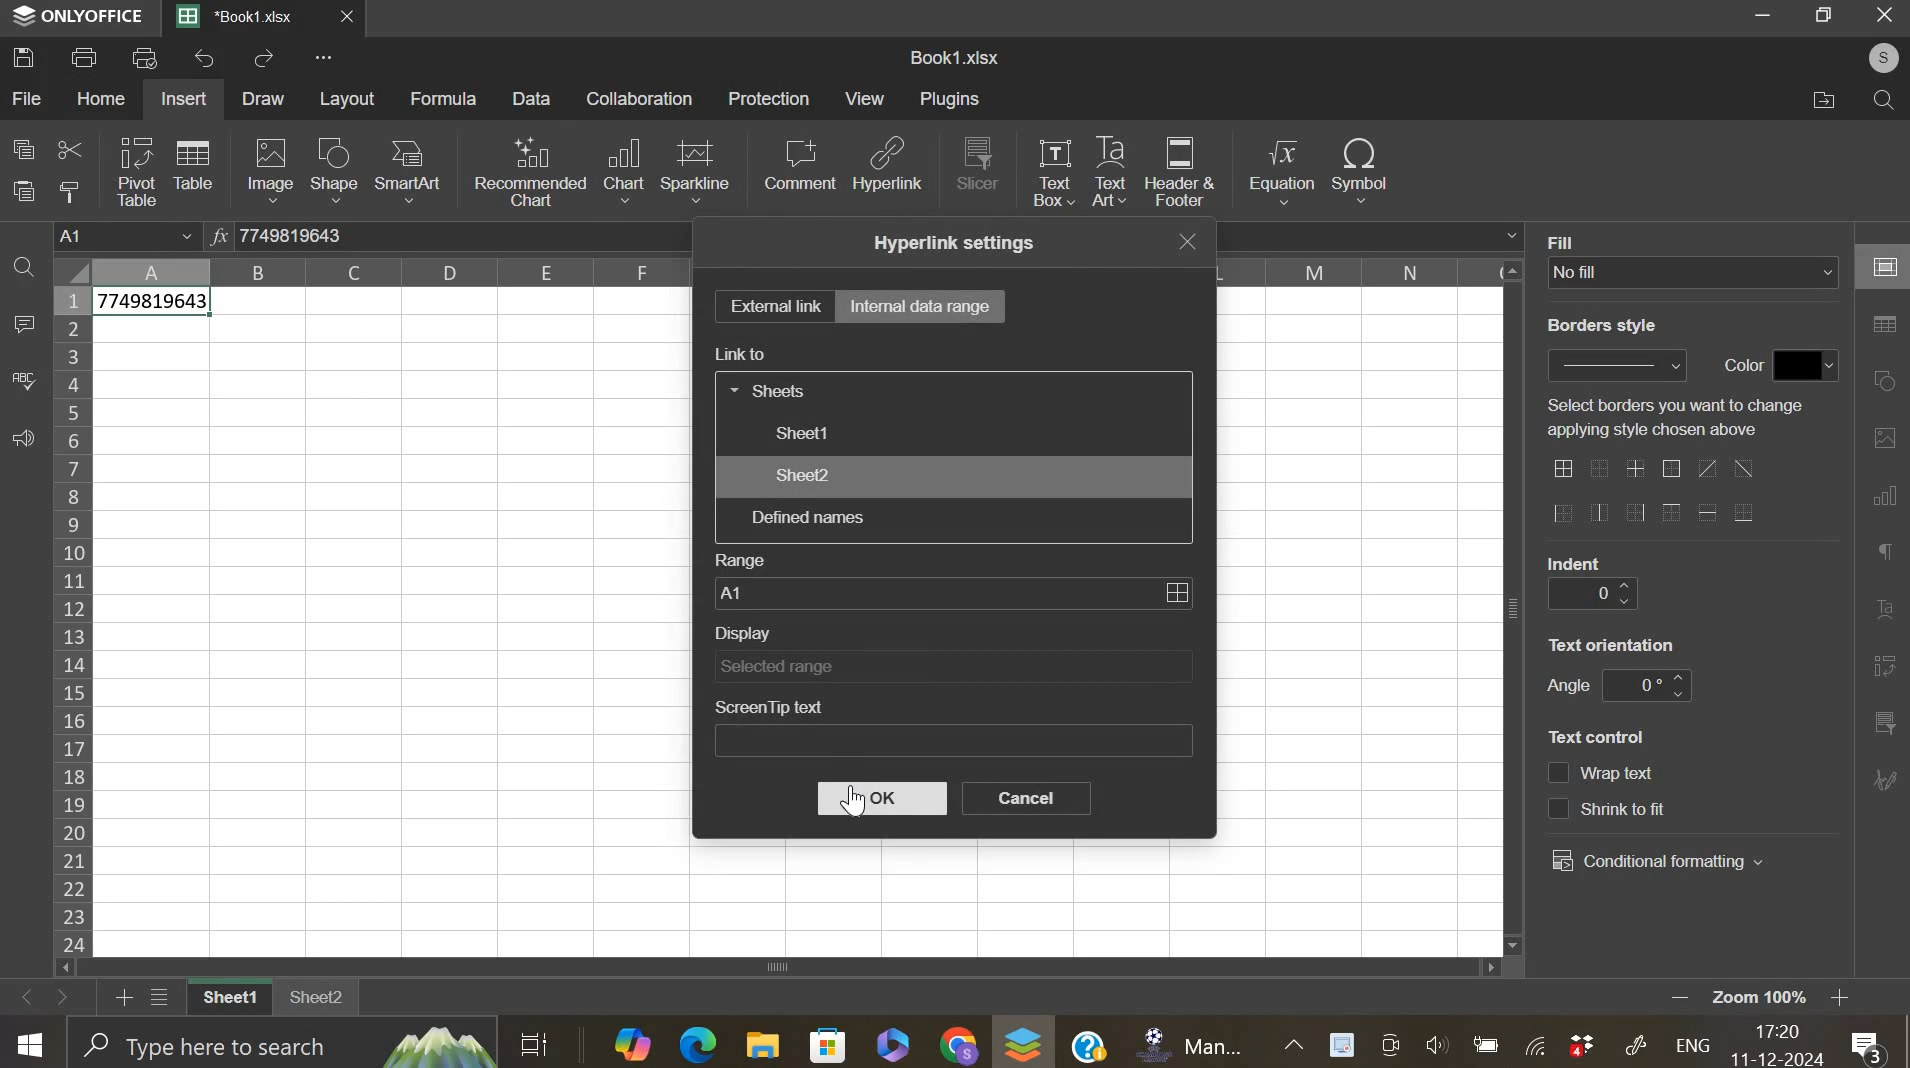  What do you see at coordinates (23, 148) in the screenshot?
I see `copy` at bounding box center [23, 148].